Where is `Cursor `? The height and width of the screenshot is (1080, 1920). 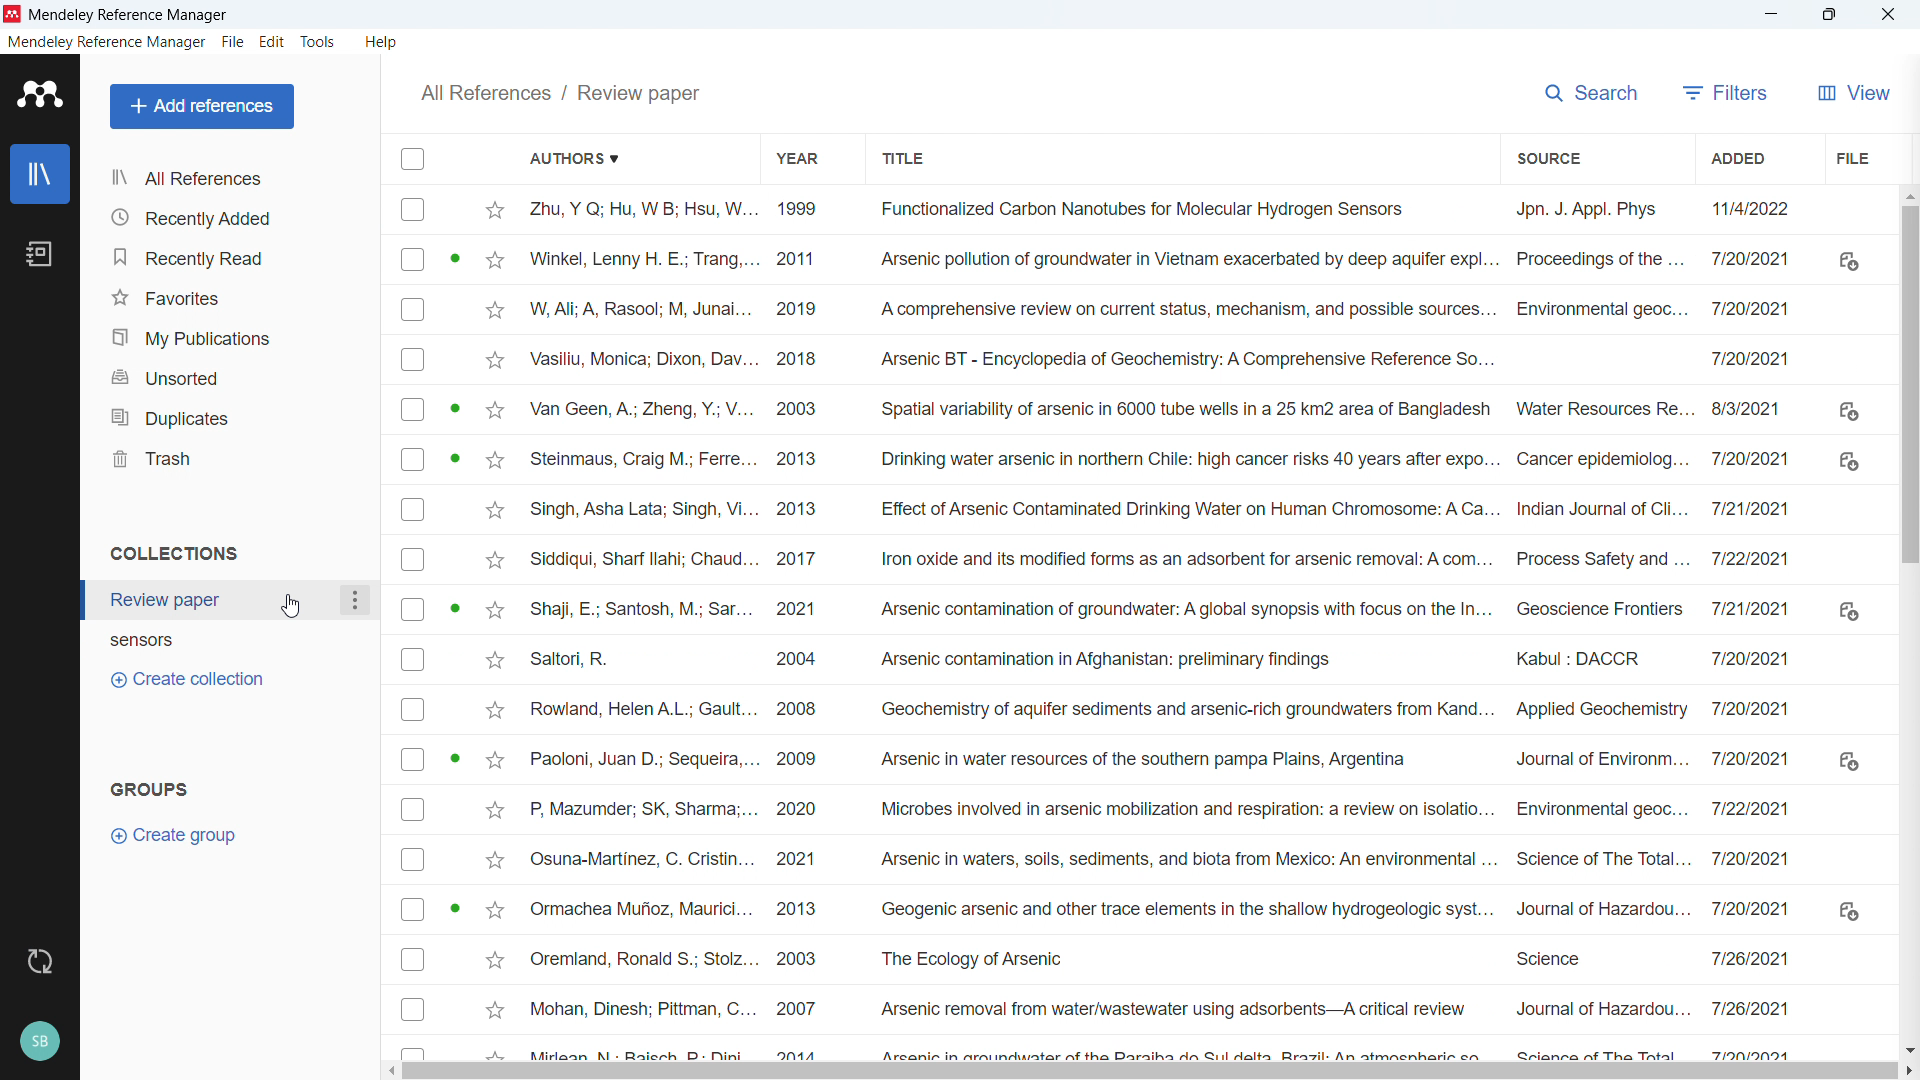
Cursor  is located at coordinates (287, 607).